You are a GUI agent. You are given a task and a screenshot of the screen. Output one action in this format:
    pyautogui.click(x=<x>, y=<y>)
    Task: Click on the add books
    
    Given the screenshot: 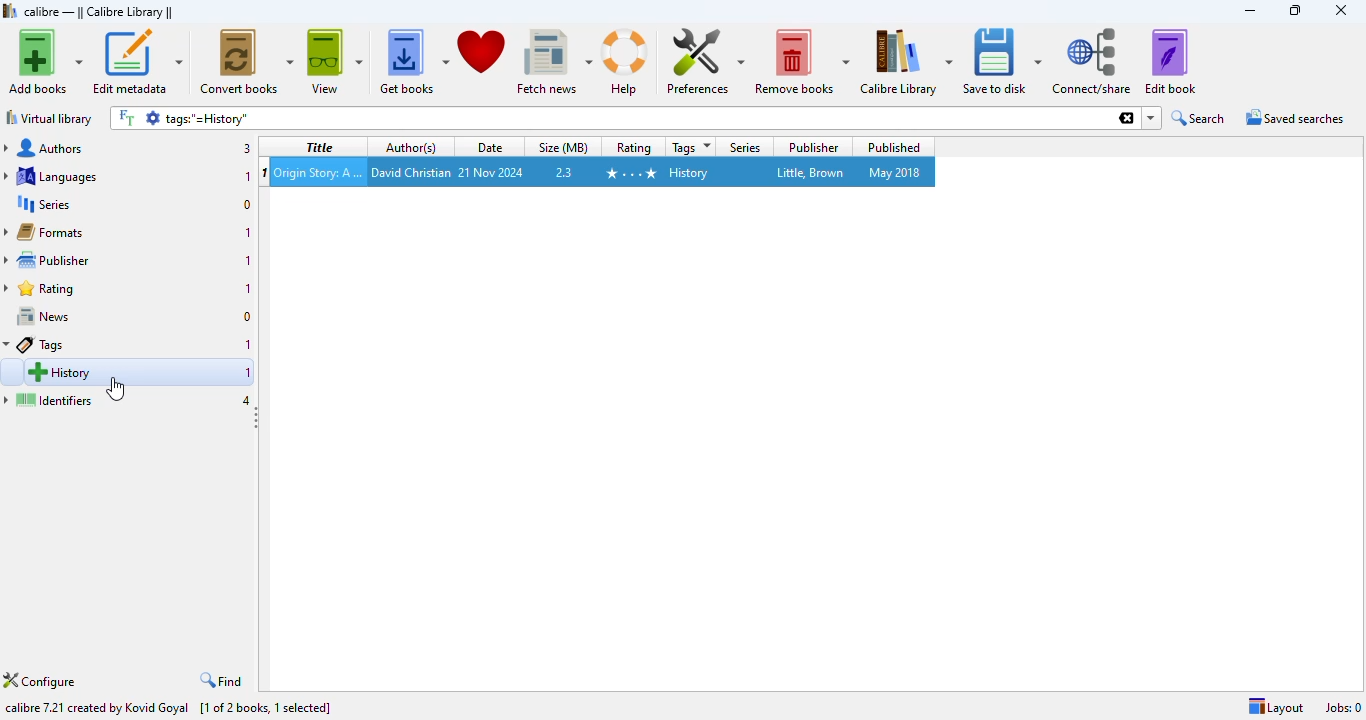 What is the action you would take?
    pyautogui.click(x=45, y=61)
    